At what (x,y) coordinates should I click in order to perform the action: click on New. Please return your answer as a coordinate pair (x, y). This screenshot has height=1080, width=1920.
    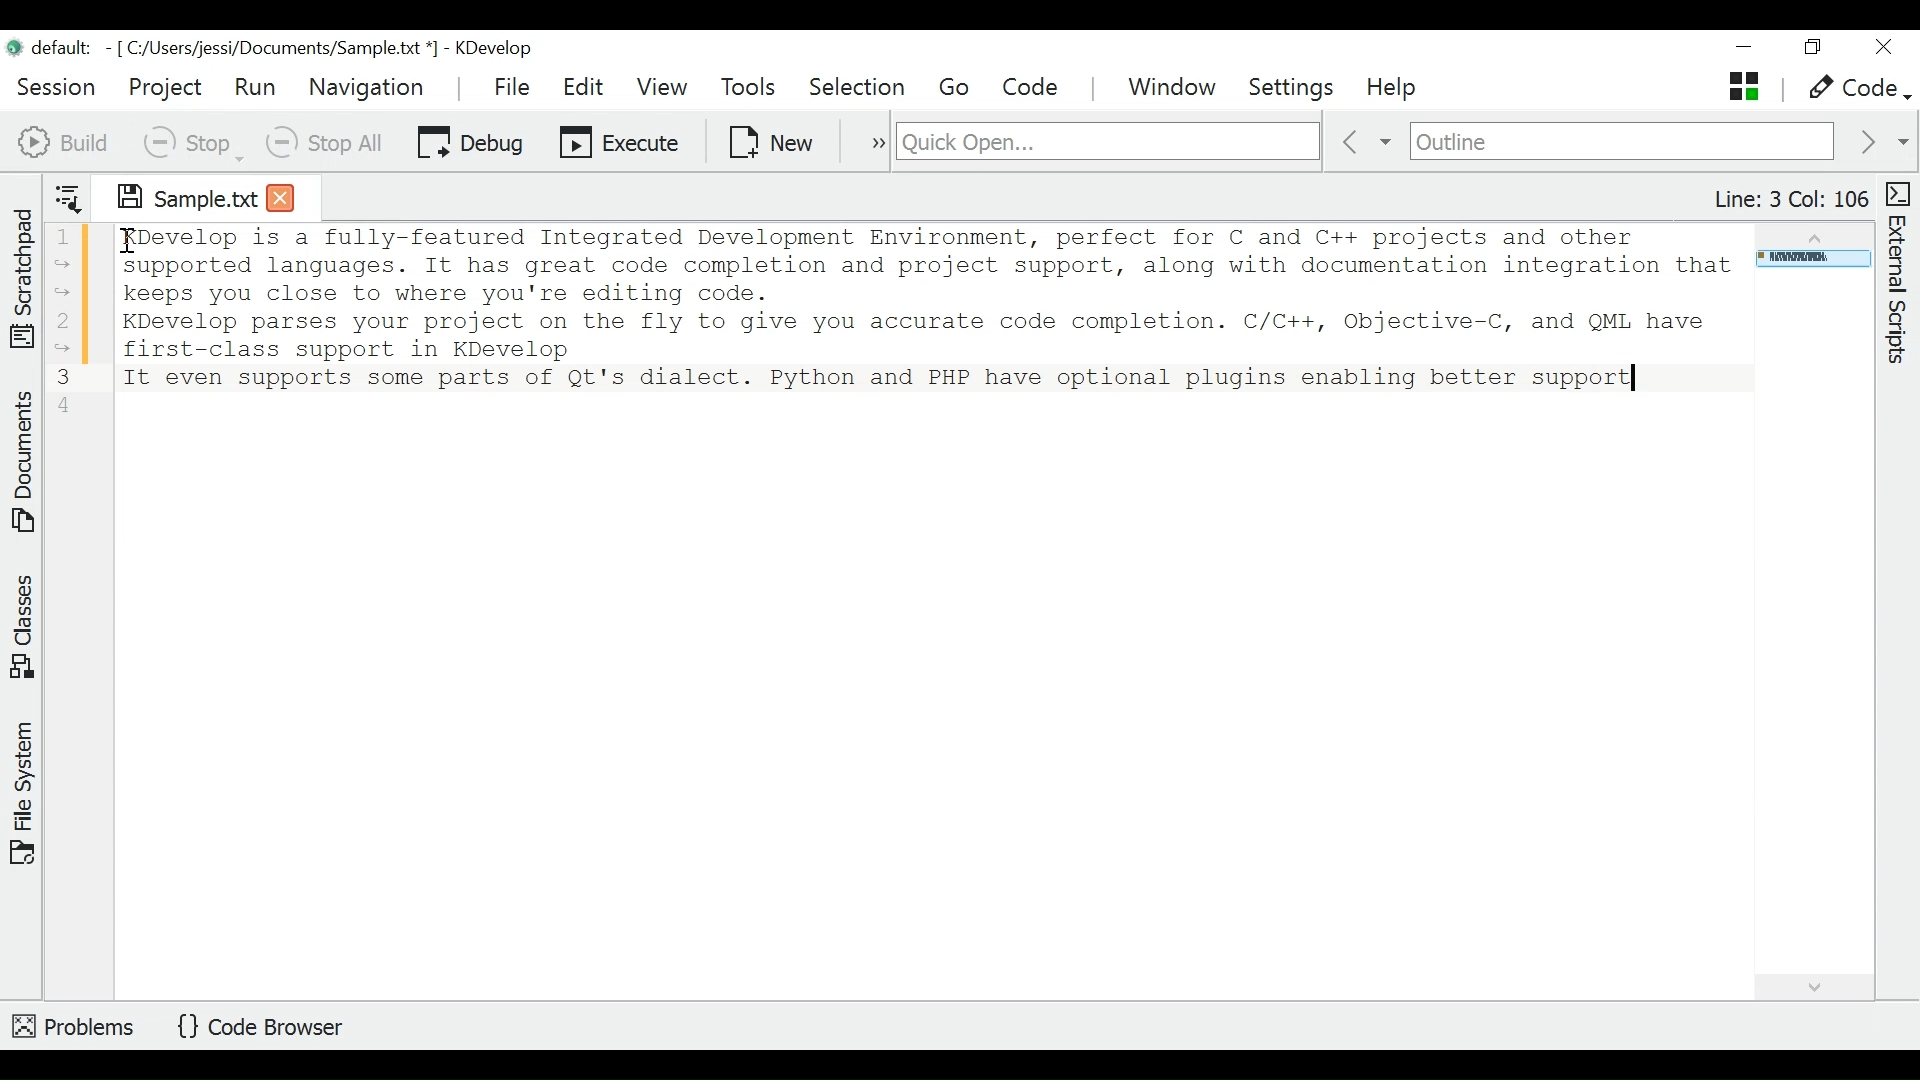
    Looking at the image, I should click on (773, 140).